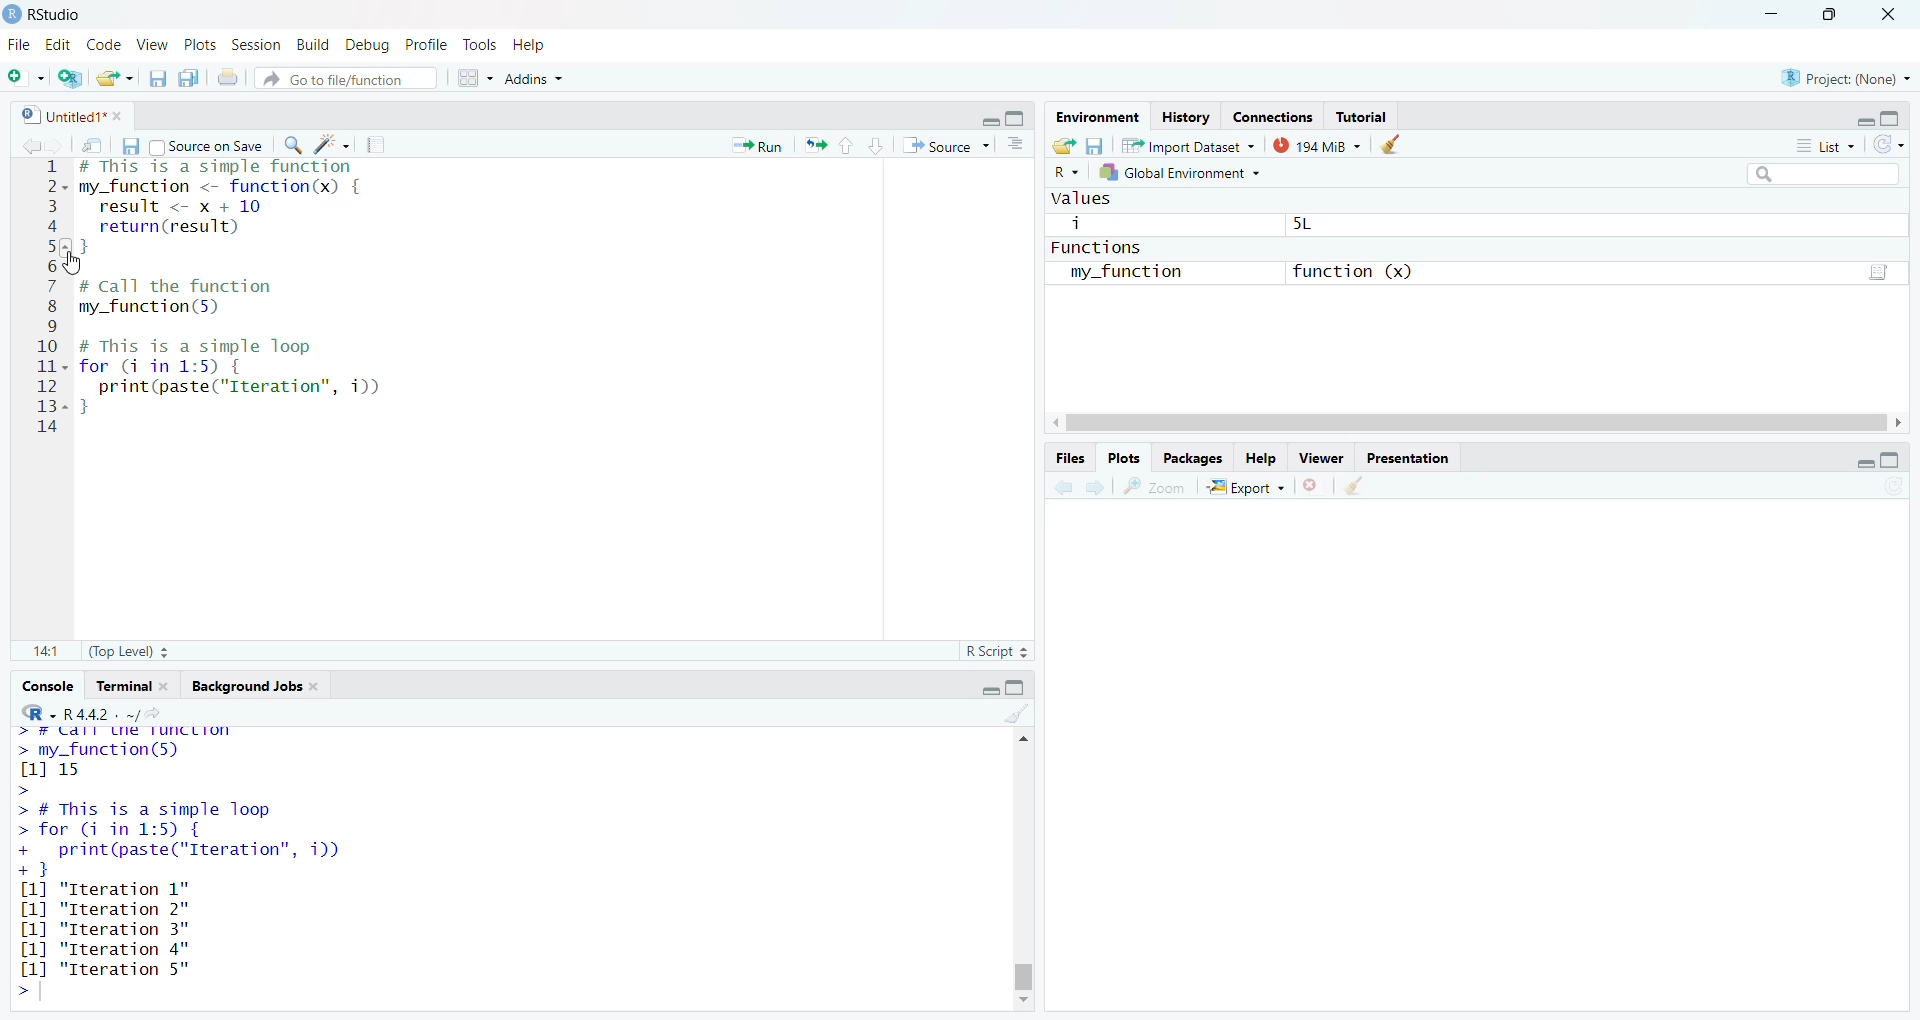  Describe the element at coordinates (189, 78) in the screenshot. I see `save all open documents` at that location.